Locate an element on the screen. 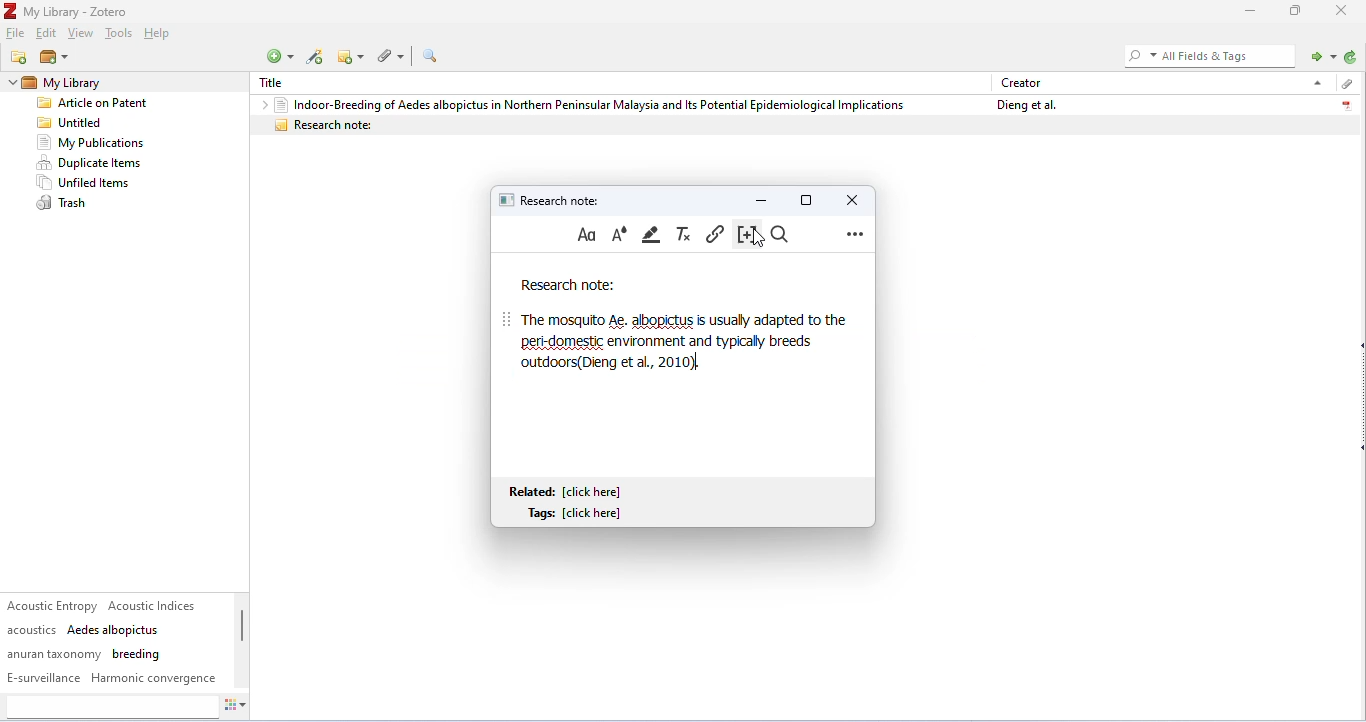 The height and width of the screenshot is (722, 1366). more is located at coordinates (855, 233).